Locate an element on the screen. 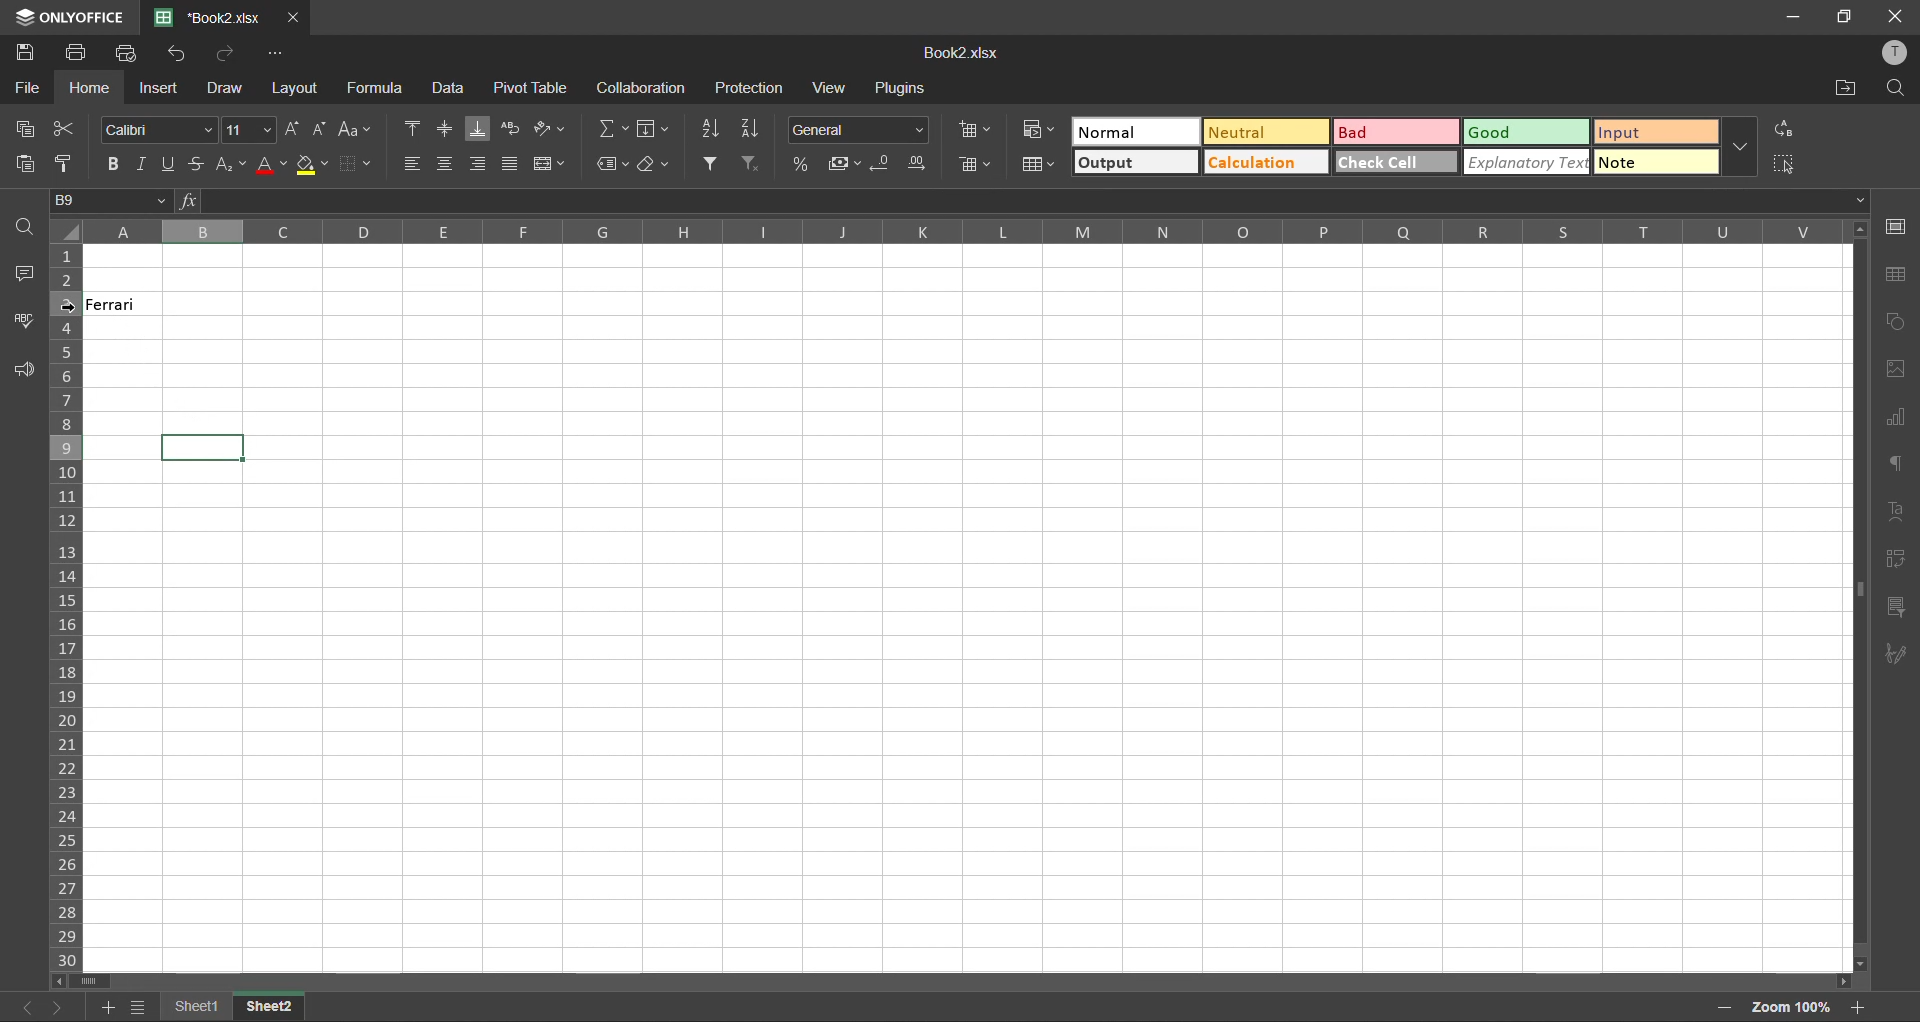 The height and width of the screenshot is (1022, 1920). fields is located at coordinates (657, 128).